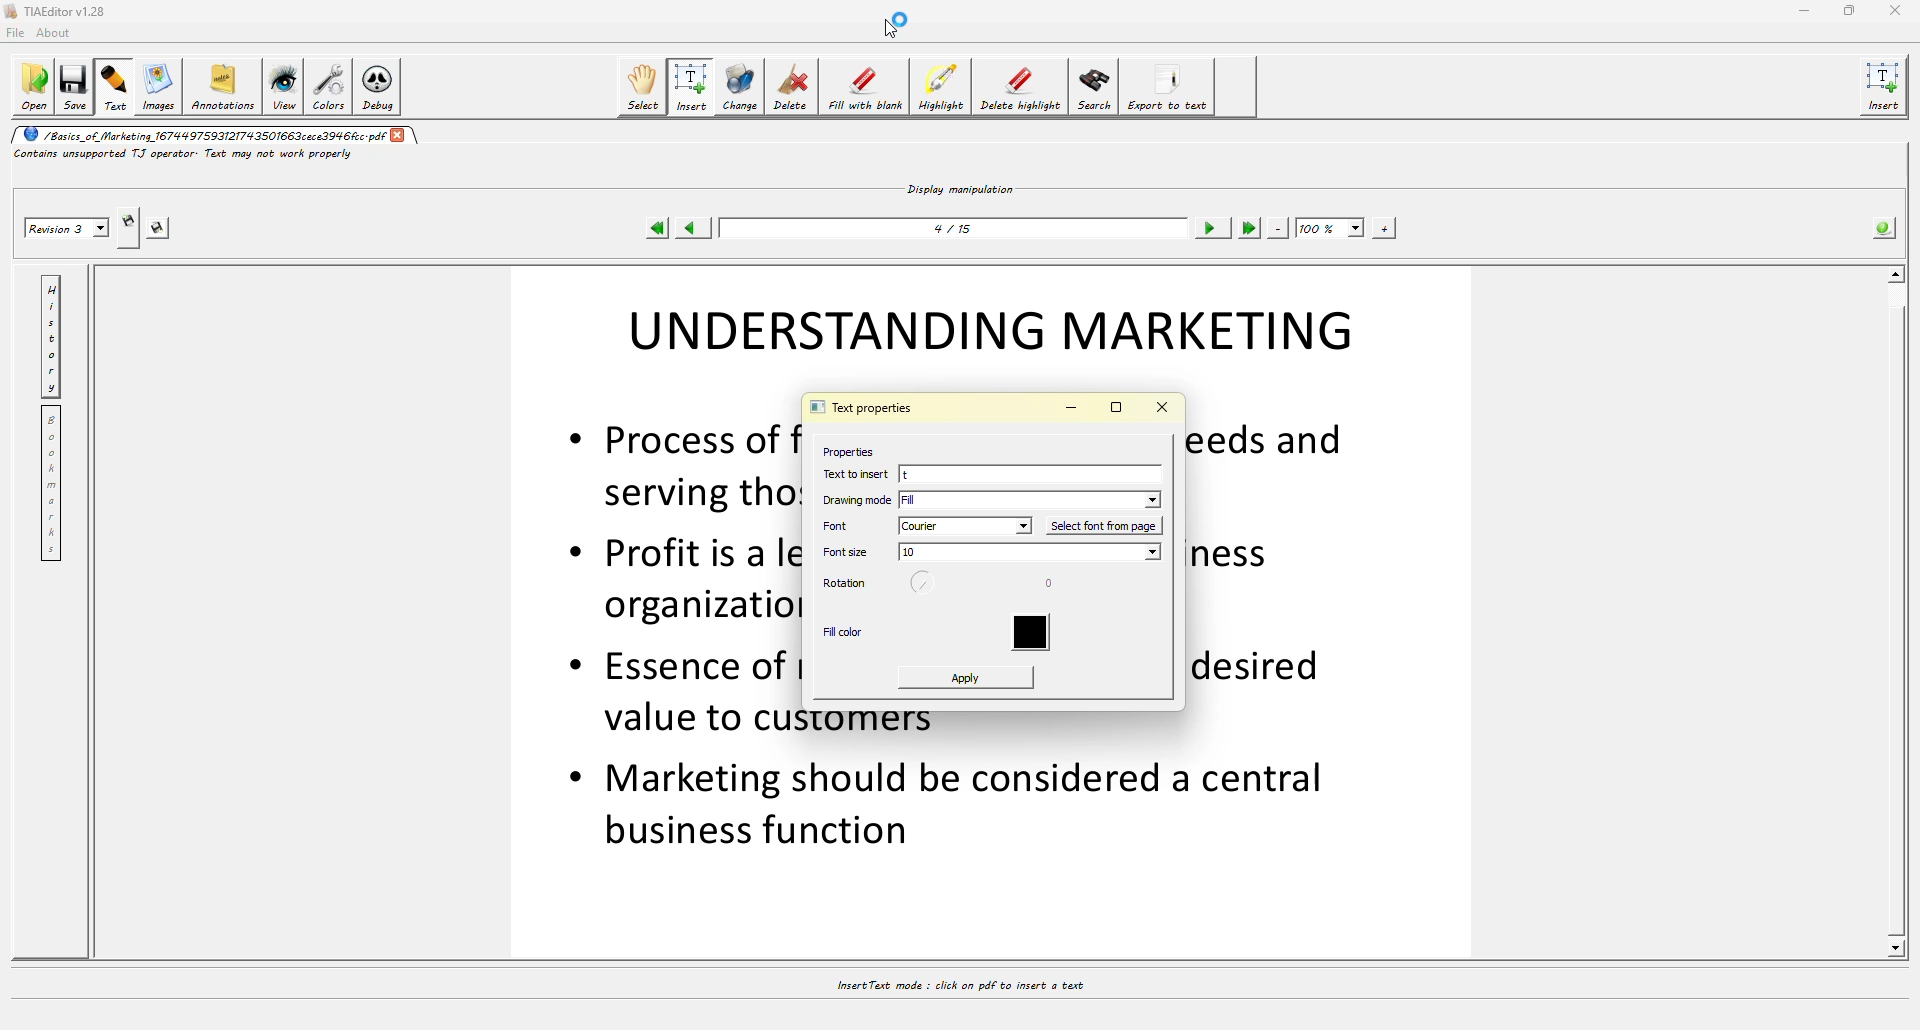 The image size is (1920, 1030). I want to click on color, so click(1038, 634).